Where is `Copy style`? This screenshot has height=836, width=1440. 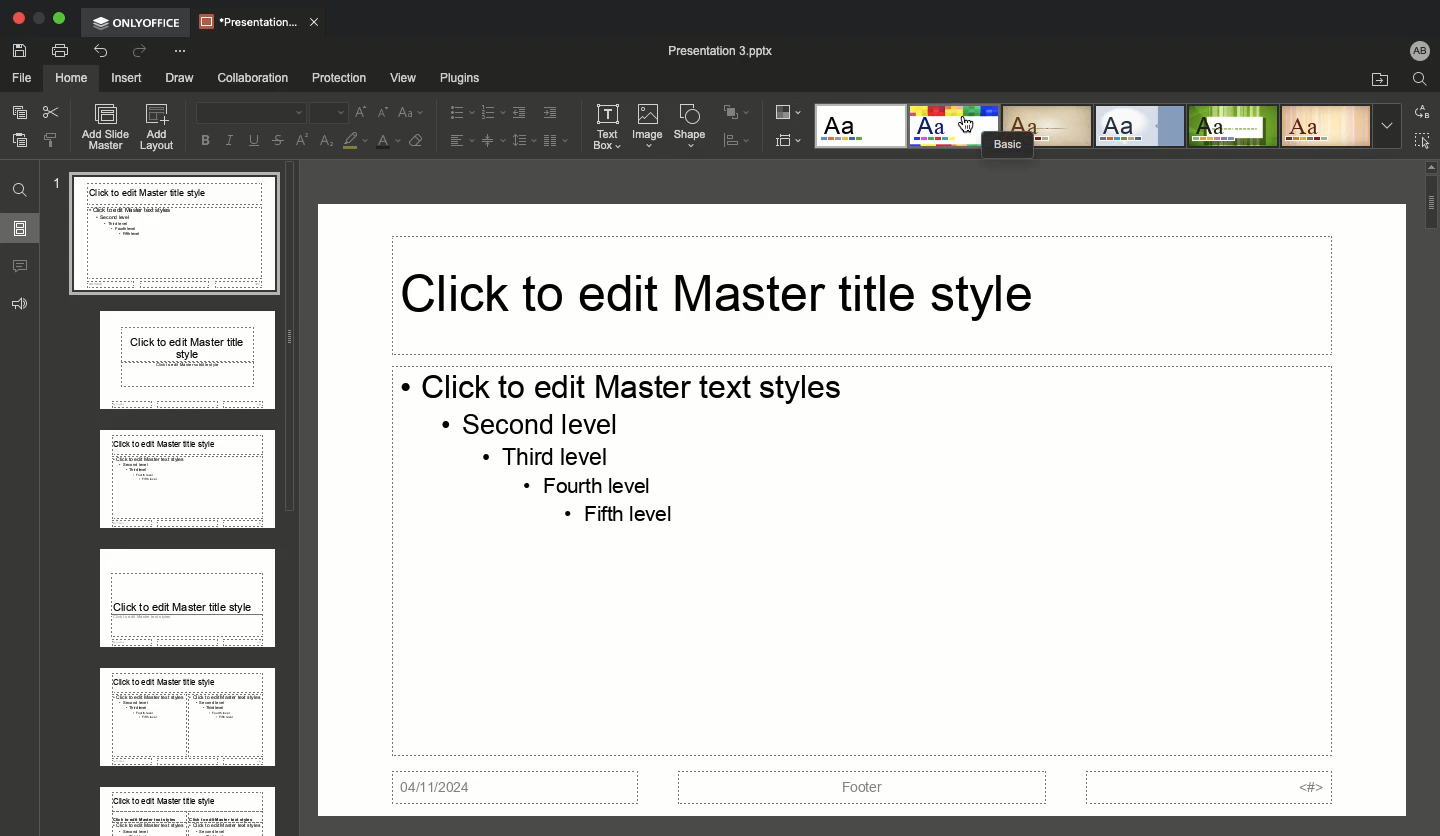
Copy style is located at coordinates (50, 142).